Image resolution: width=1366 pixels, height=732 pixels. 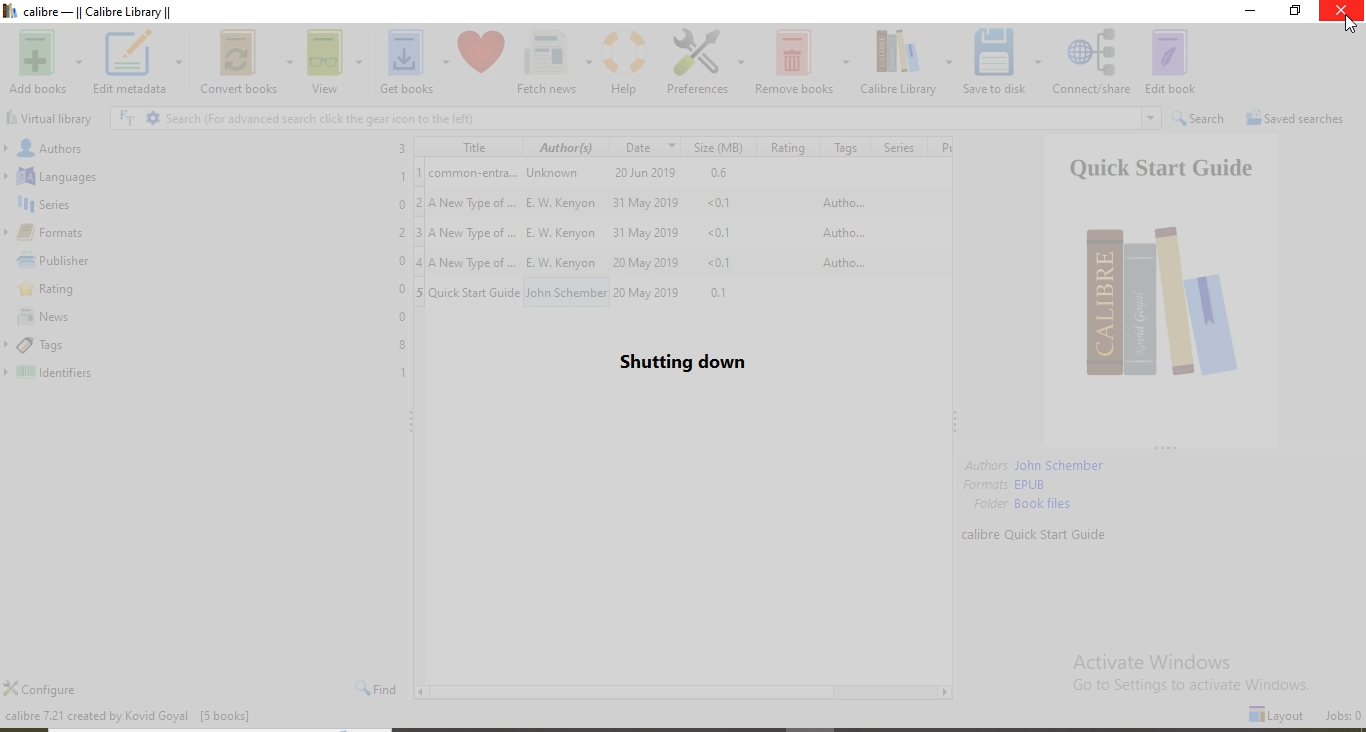 What do you see at coordinates (205, 146) in the screenshot?
I see `Authors` at bounding box center [205, 146].